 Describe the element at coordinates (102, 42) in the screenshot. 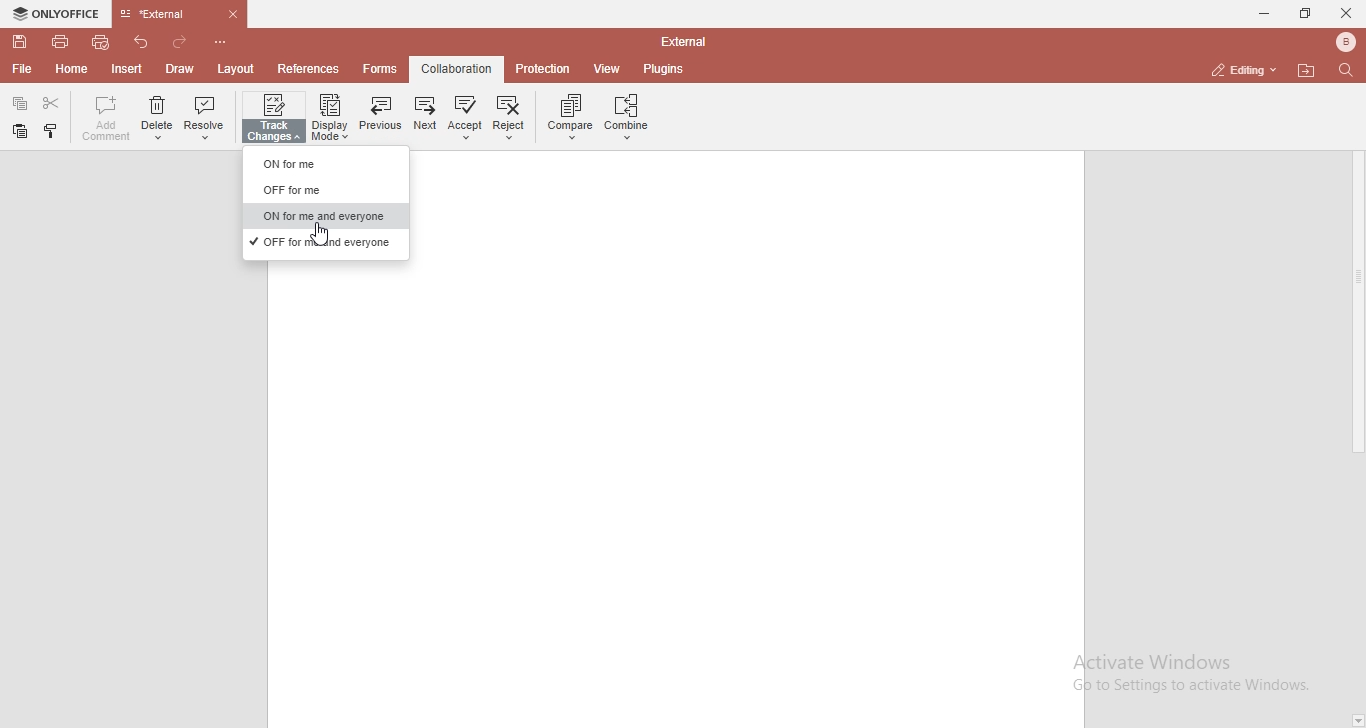

I see `quick print` at that location.